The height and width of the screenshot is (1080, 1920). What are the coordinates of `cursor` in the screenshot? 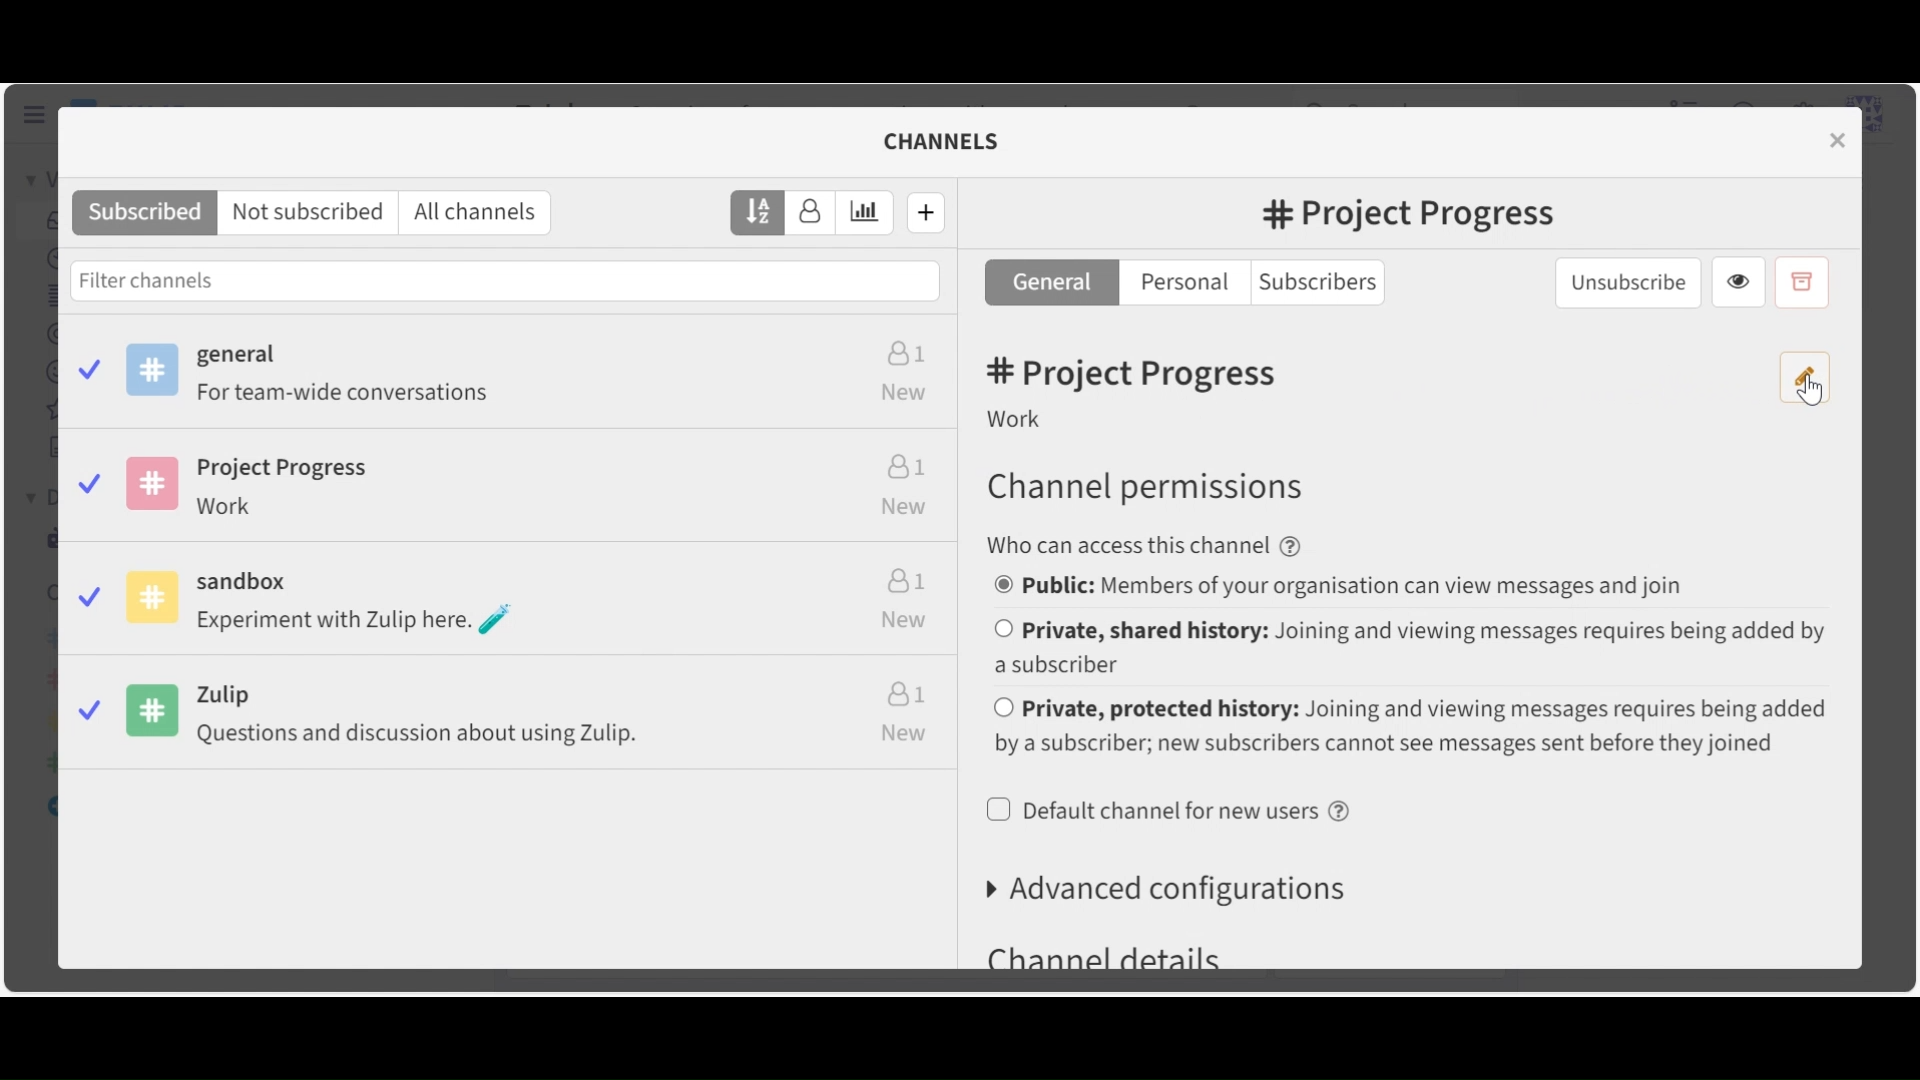 It's located at (1816, 390).